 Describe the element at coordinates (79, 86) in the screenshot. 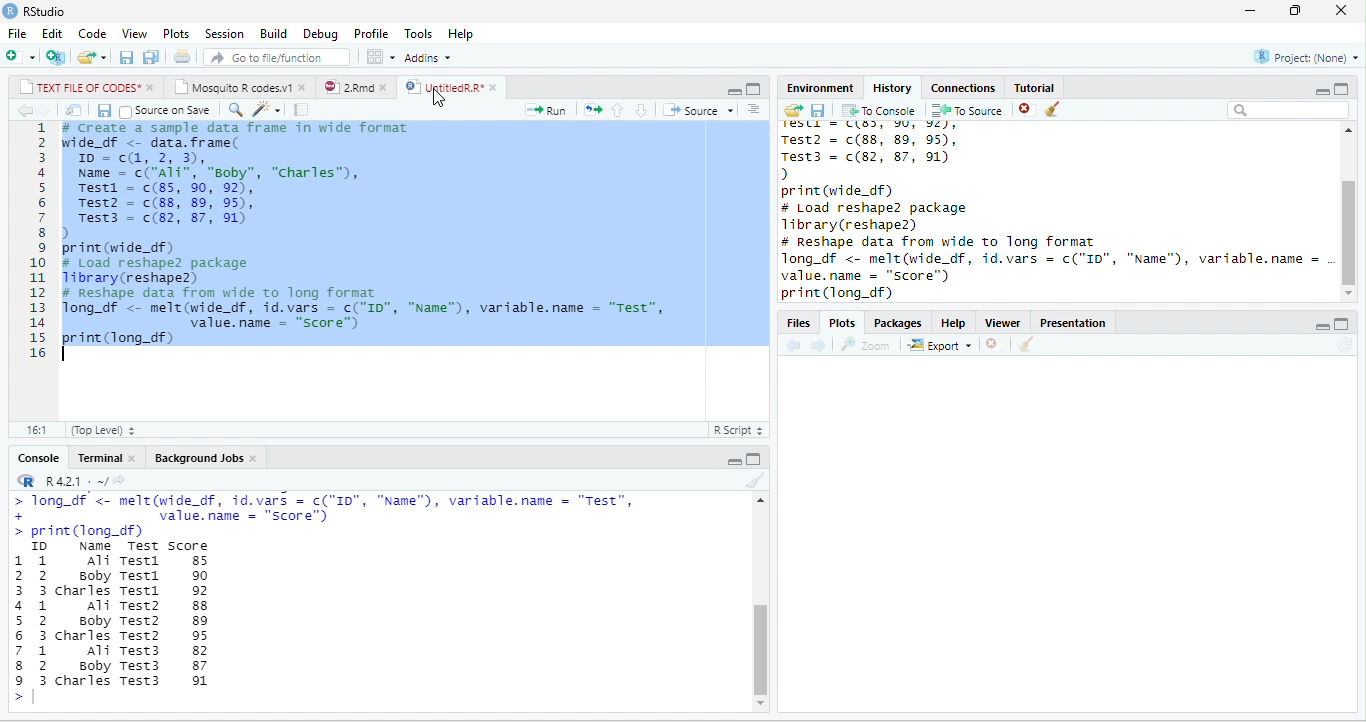

I see `TEXT FILE OF CODES` at that location.